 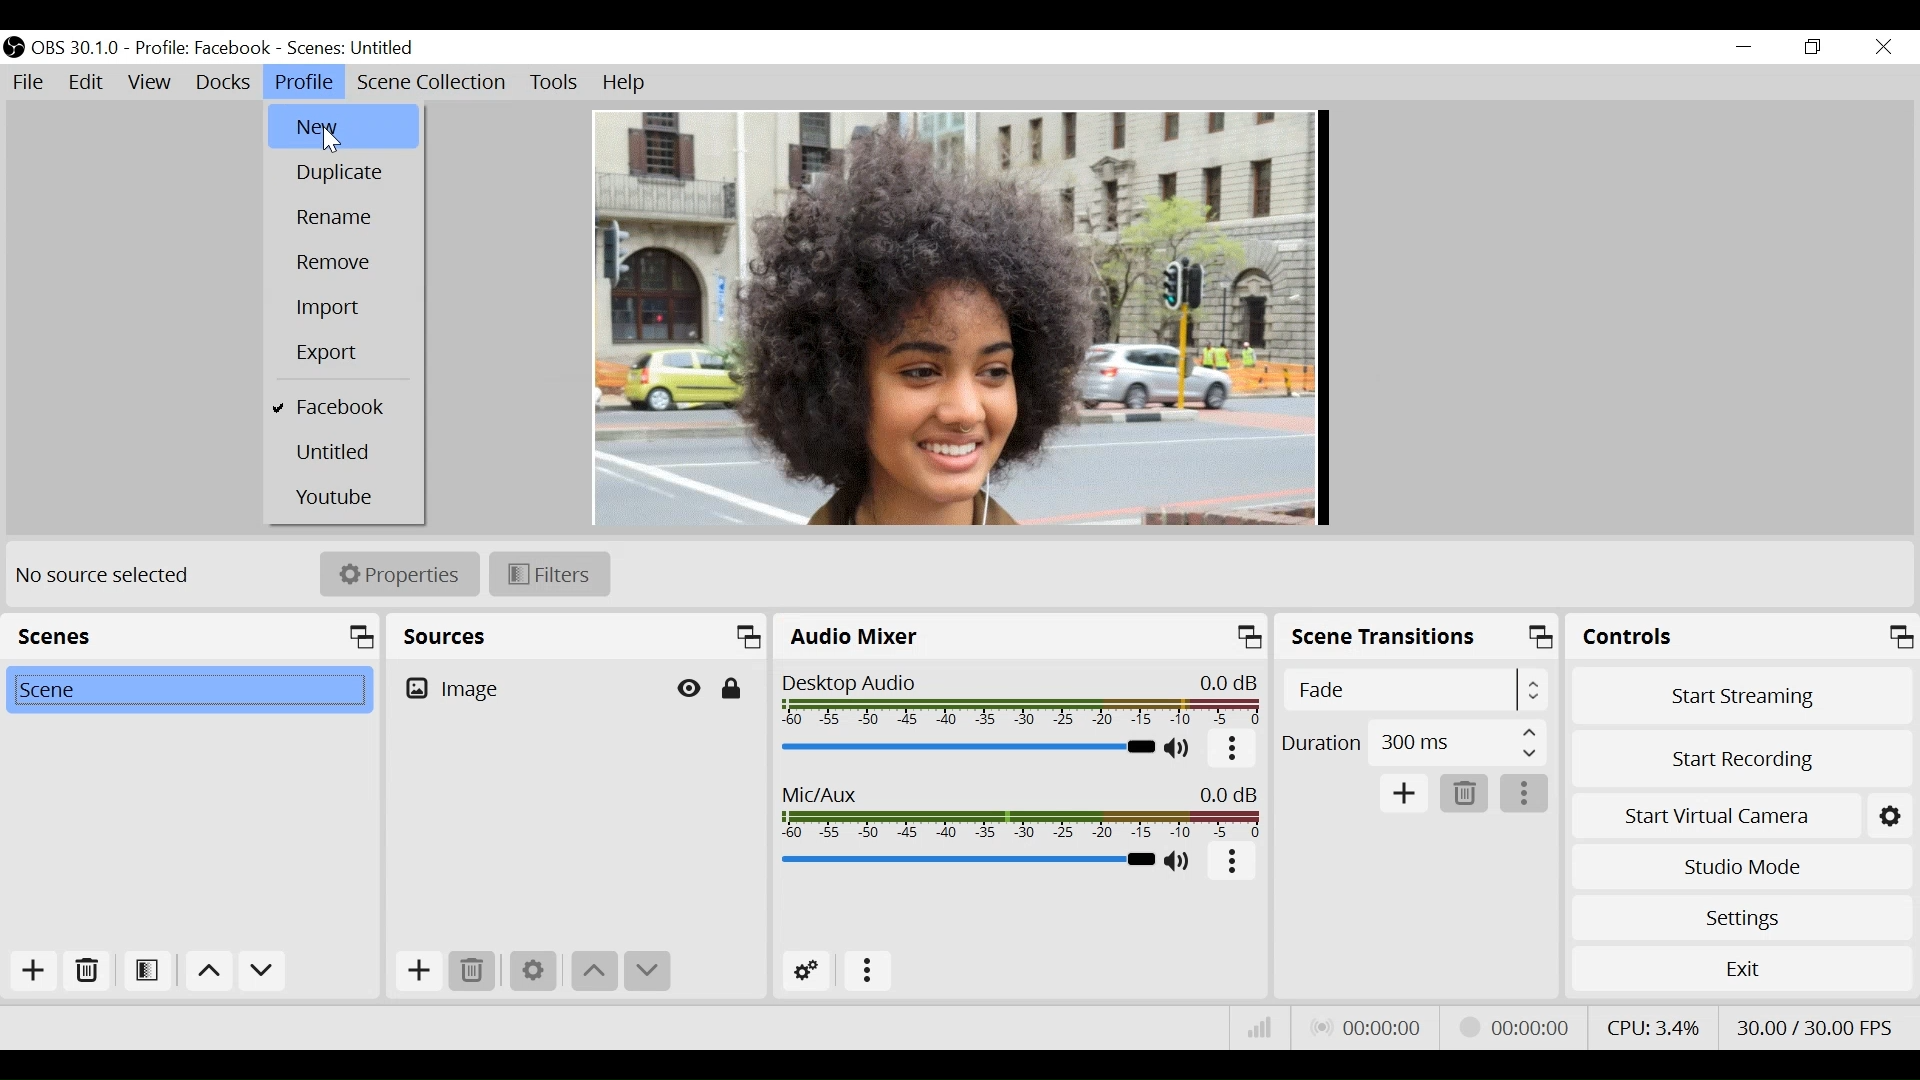 I want to click on No source selected, so click(x=110, y=576).